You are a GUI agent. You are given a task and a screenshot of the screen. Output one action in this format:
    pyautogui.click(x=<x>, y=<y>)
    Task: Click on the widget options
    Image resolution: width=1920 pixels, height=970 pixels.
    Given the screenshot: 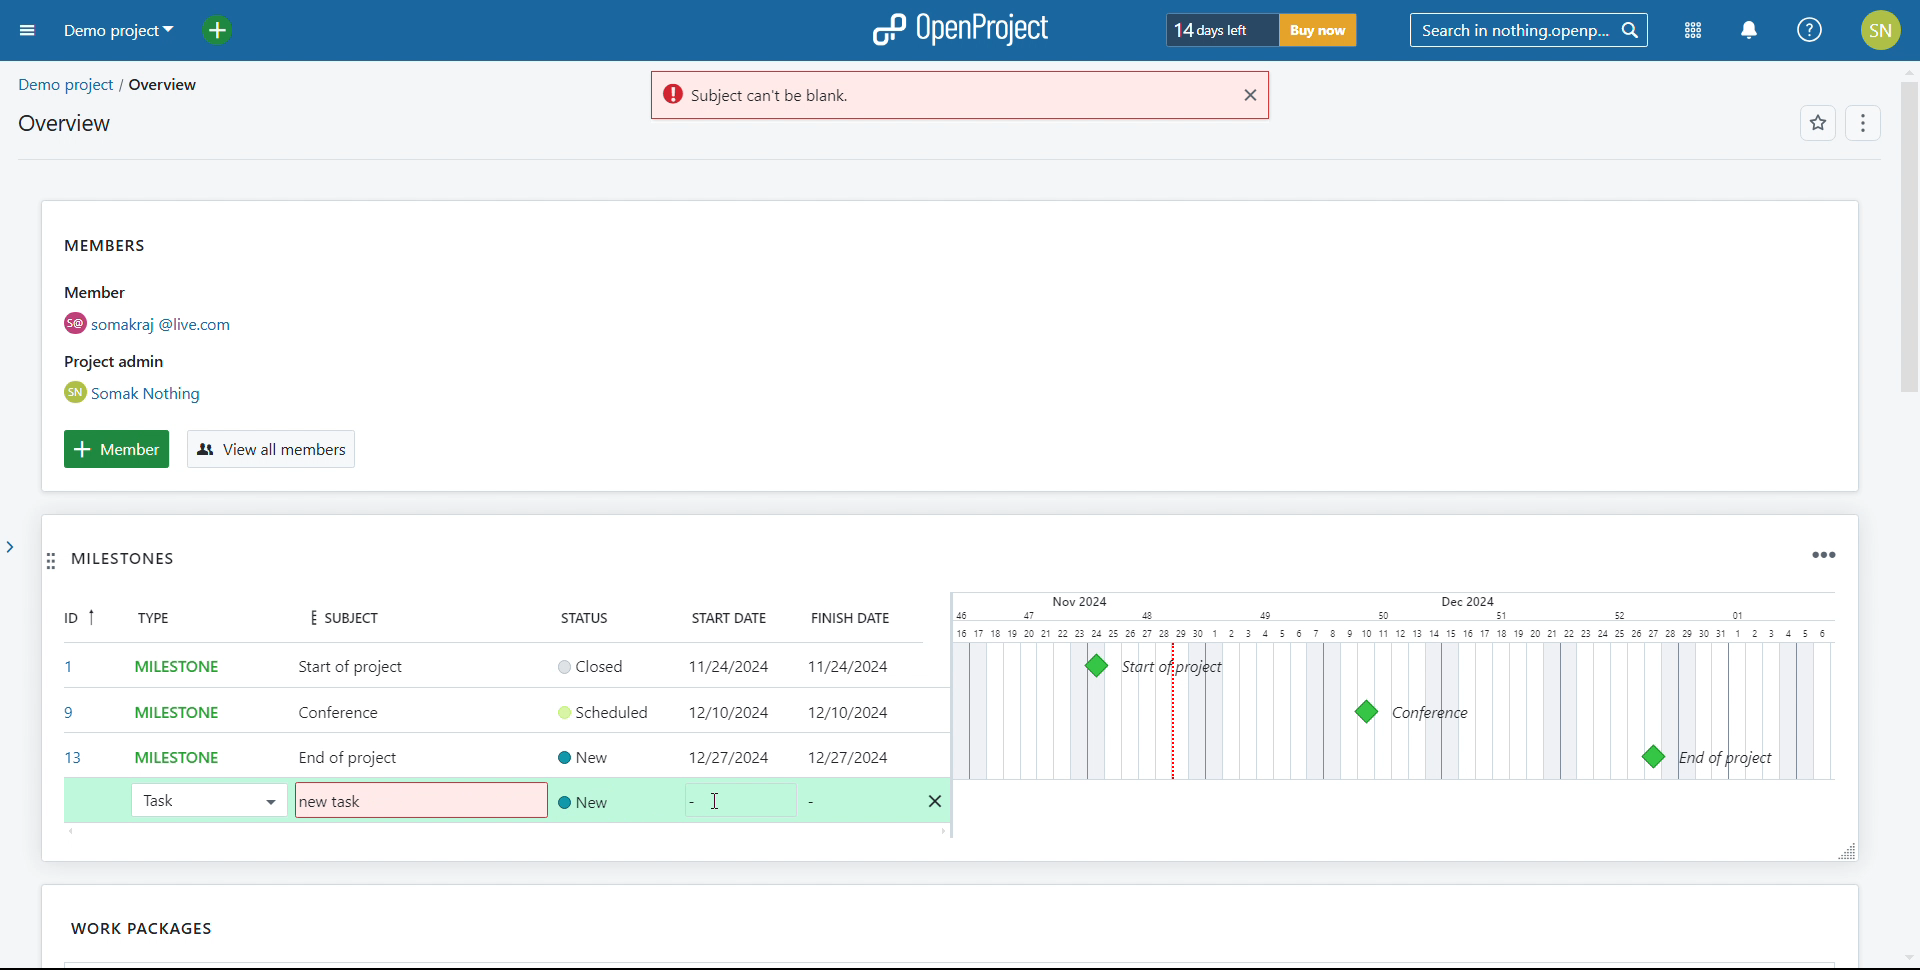 What is the action you would take?
    pyautogui.click(x=1821, y=555)
    